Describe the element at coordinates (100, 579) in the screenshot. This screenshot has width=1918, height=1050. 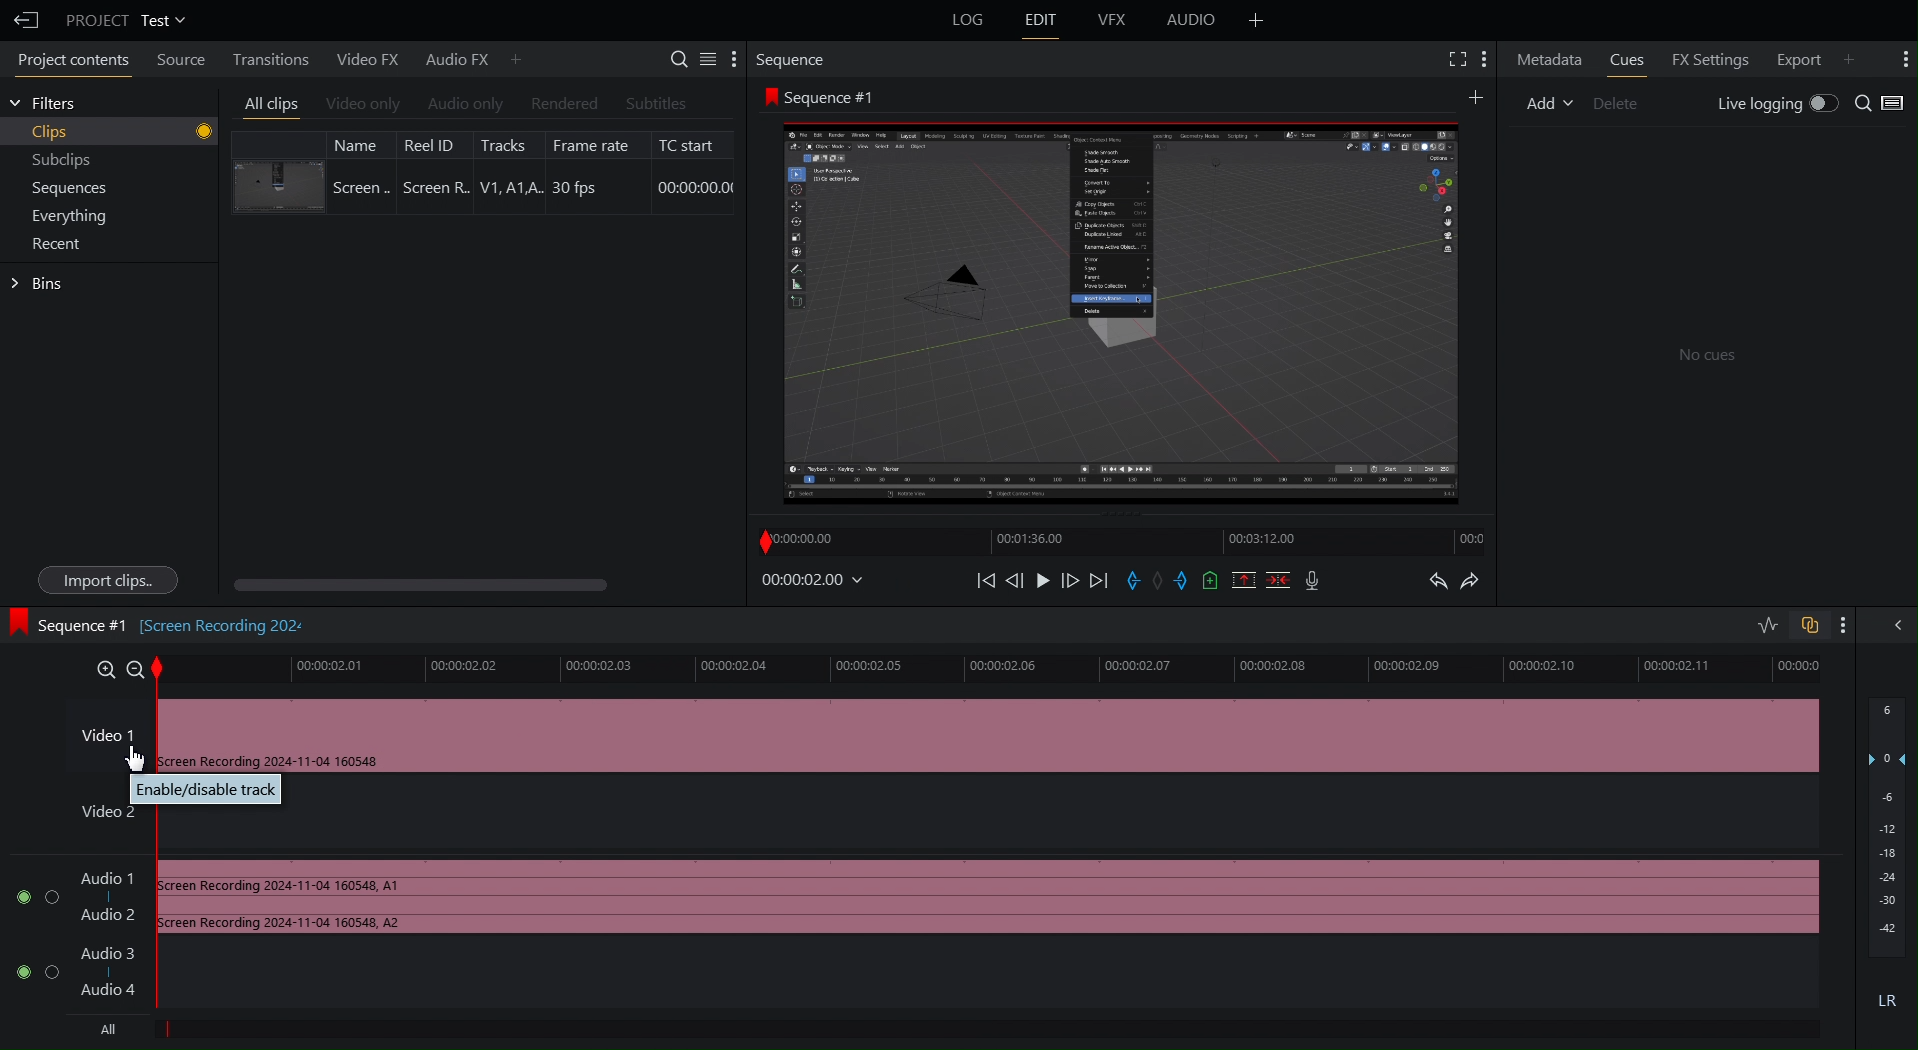
I see `Import clips` at that location.